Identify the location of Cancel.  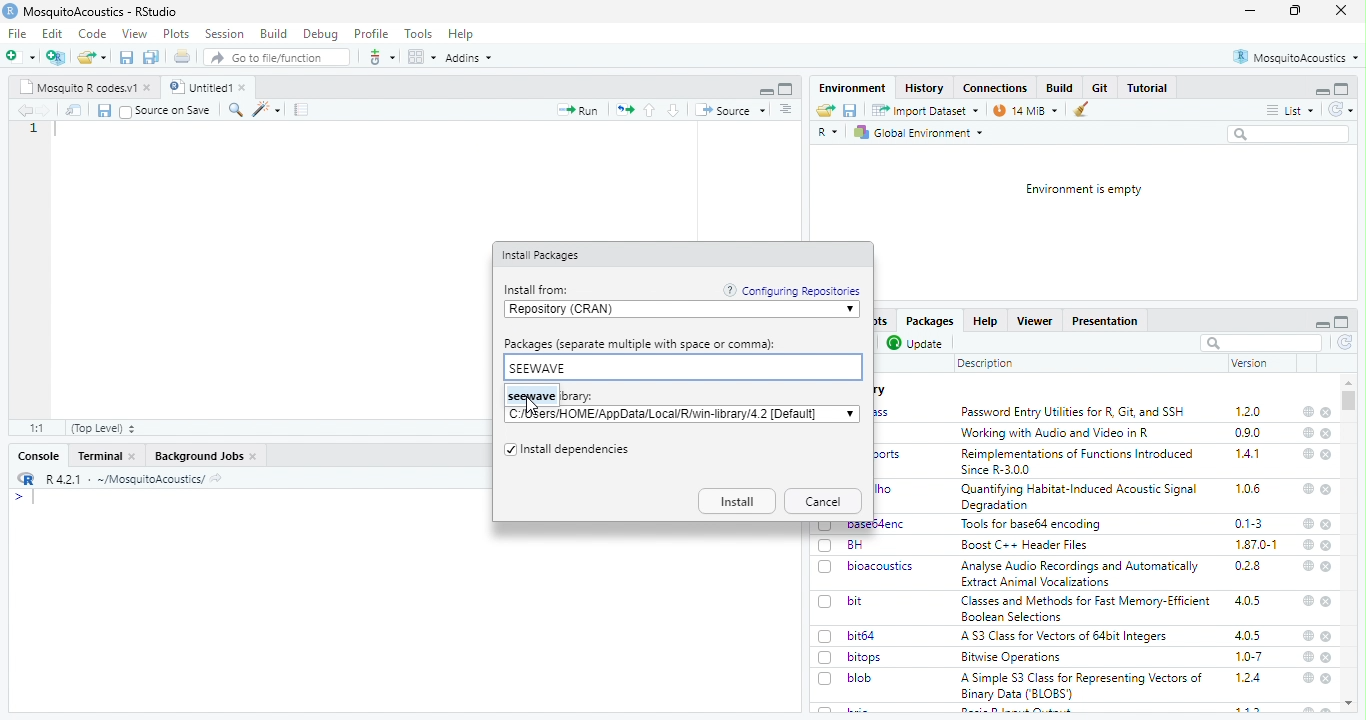
(824, 501).